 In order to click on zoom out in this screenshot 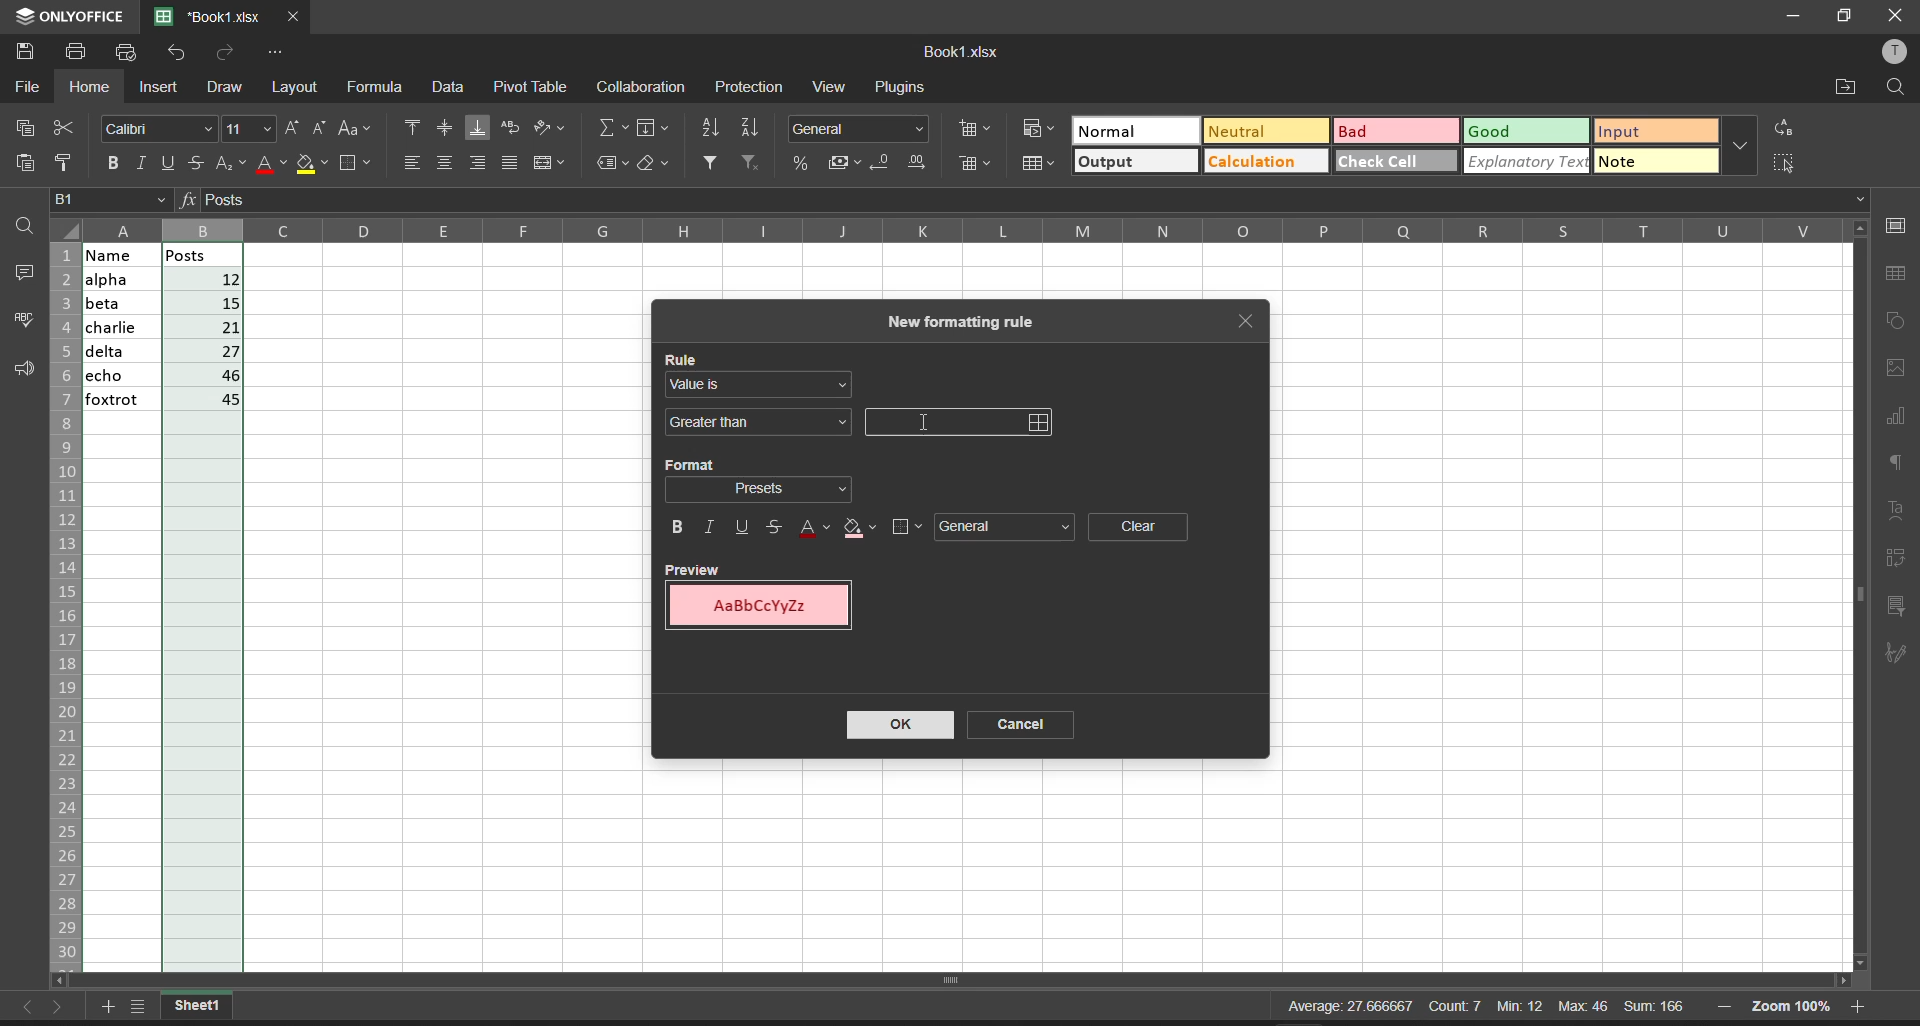, I will do `click(1724, 1005)`.